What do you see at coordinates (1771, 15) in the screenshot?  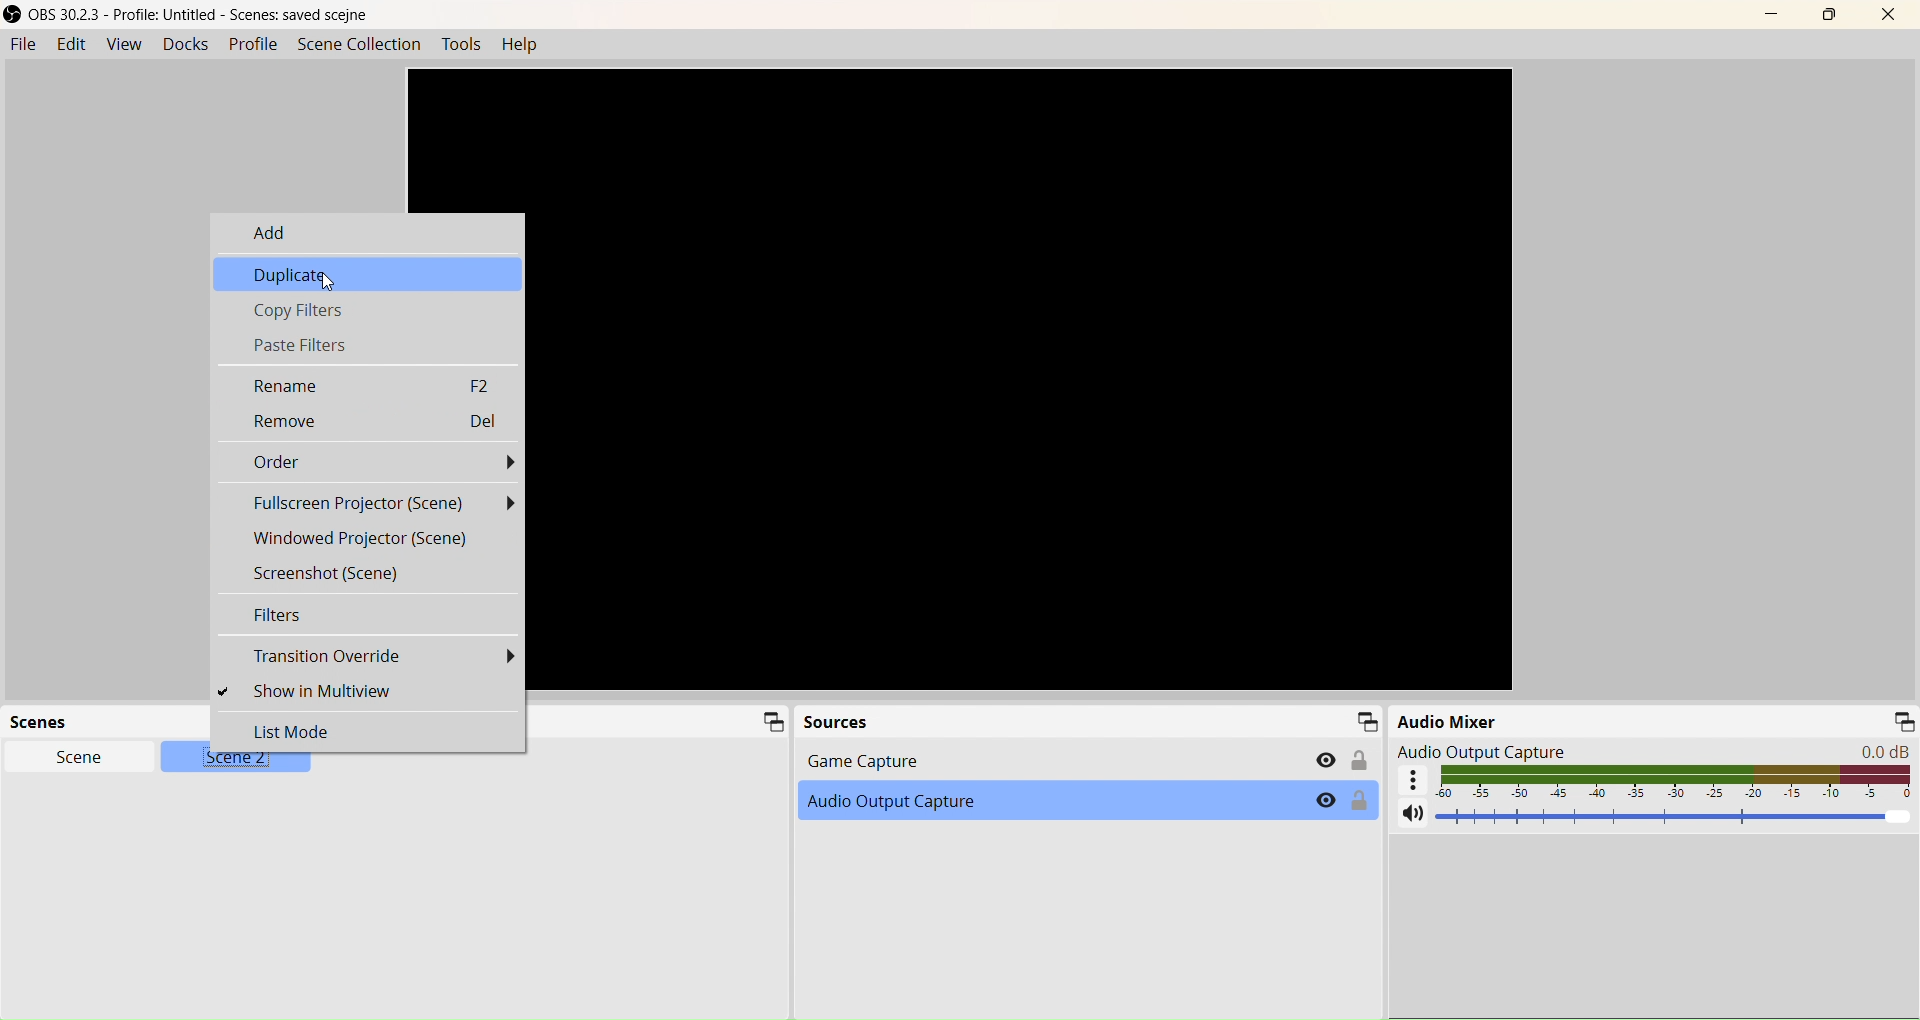 I see `Minimize` at bounding box center [1771, 15].